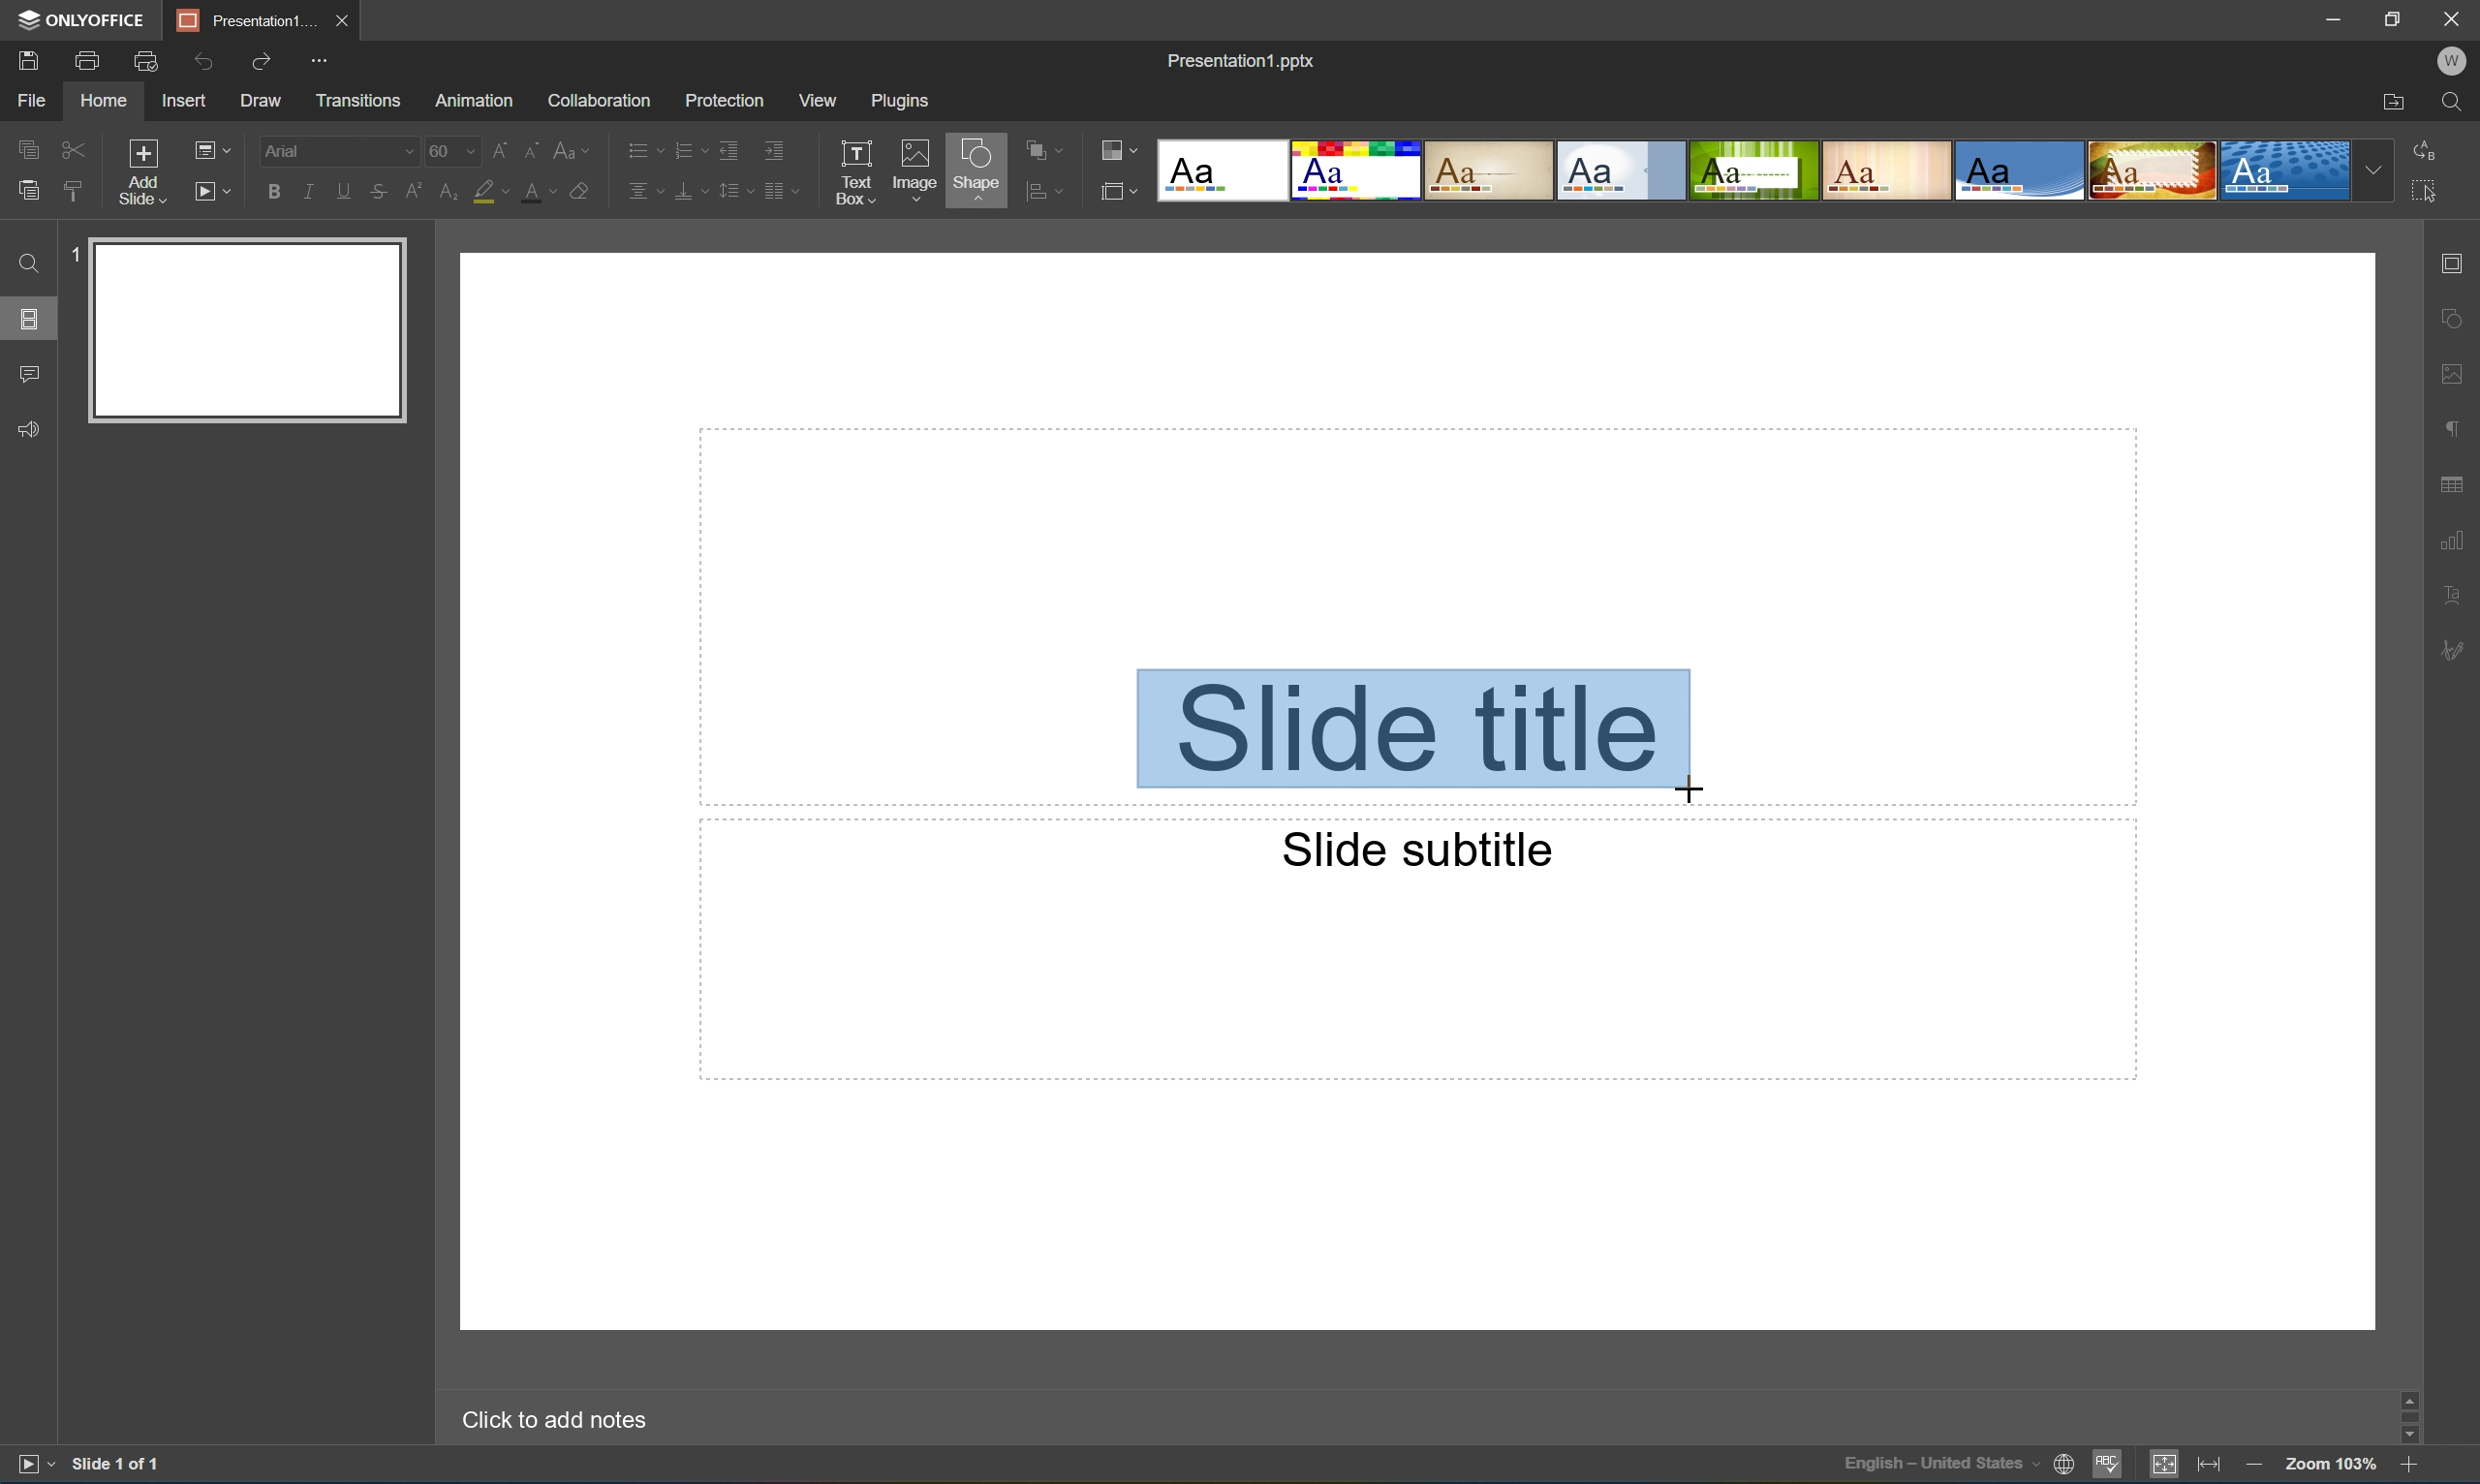 The height and width of the screenshot is (1484, 2480). Describe the element at coordinates (2392, 103) in the screenshot. I see `Open file location` at that location.